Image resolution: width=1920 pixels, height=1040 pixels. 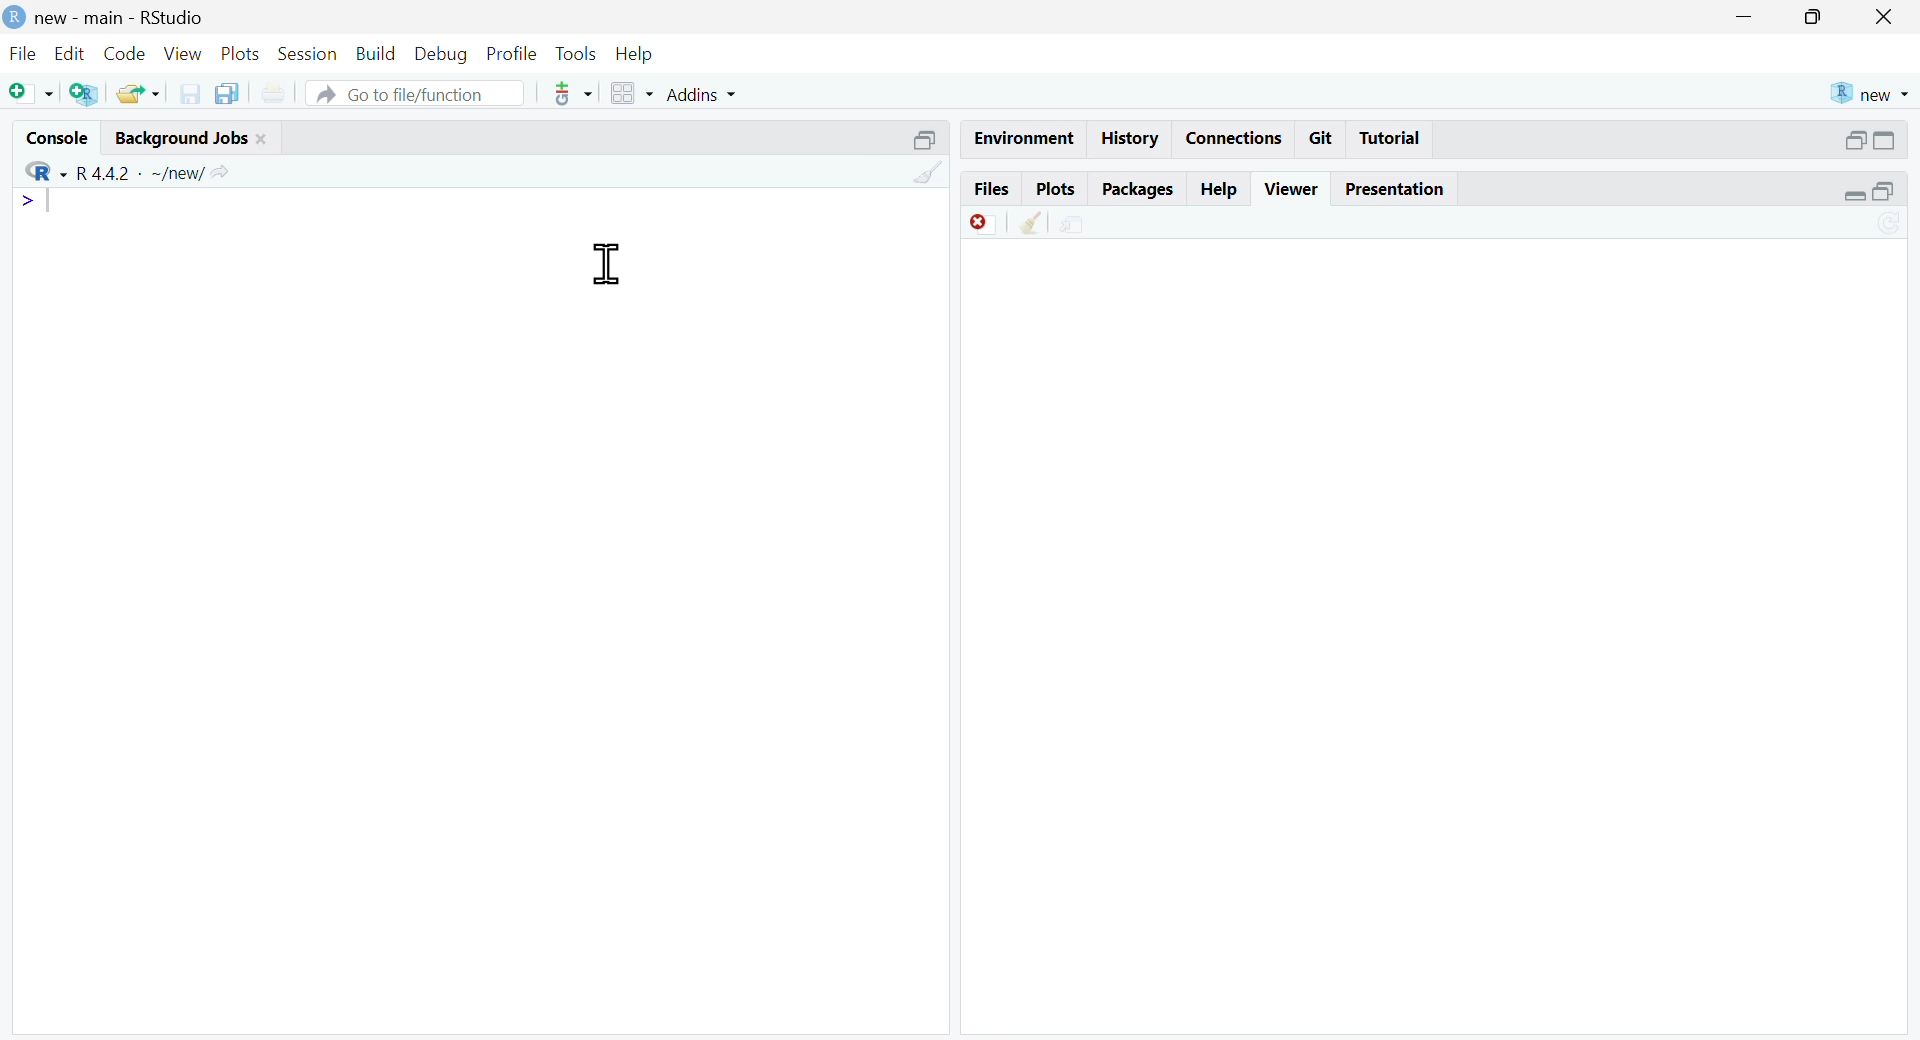 I want to click on Tutorial , so click(x=1391, y=138).